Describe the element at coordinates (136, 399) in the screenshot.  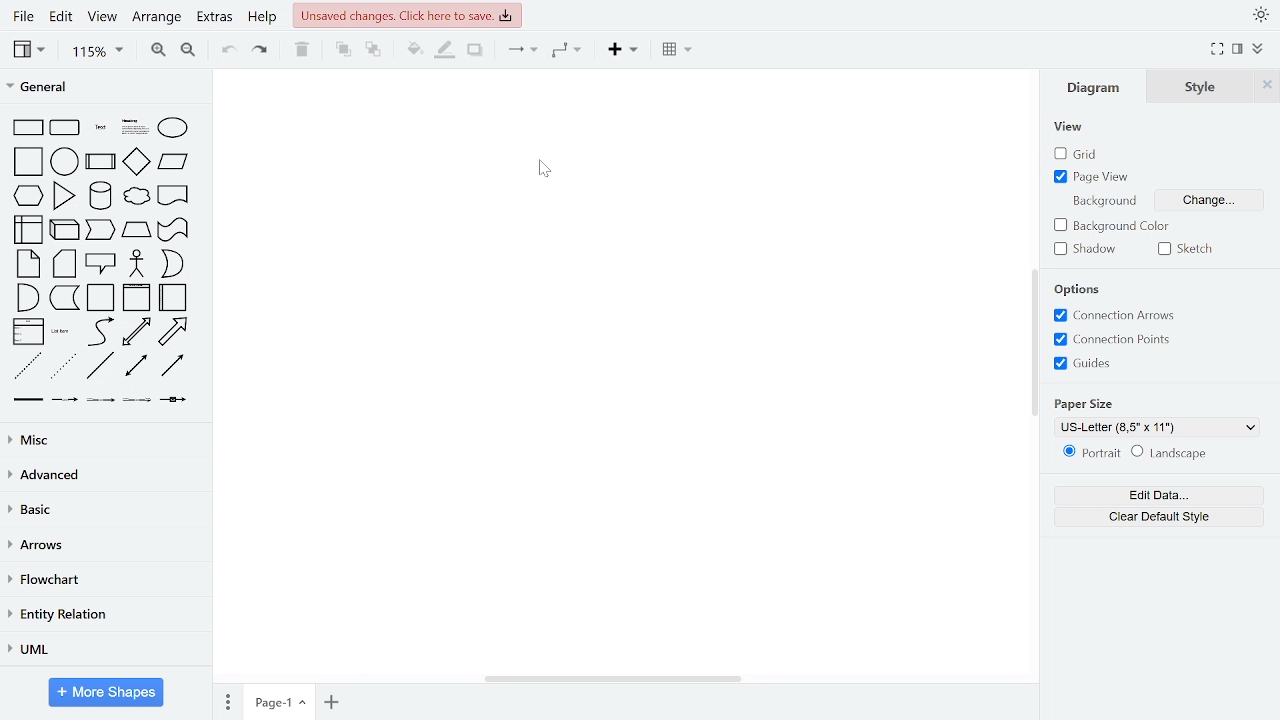
I see `connector with 3 labels` at that location.